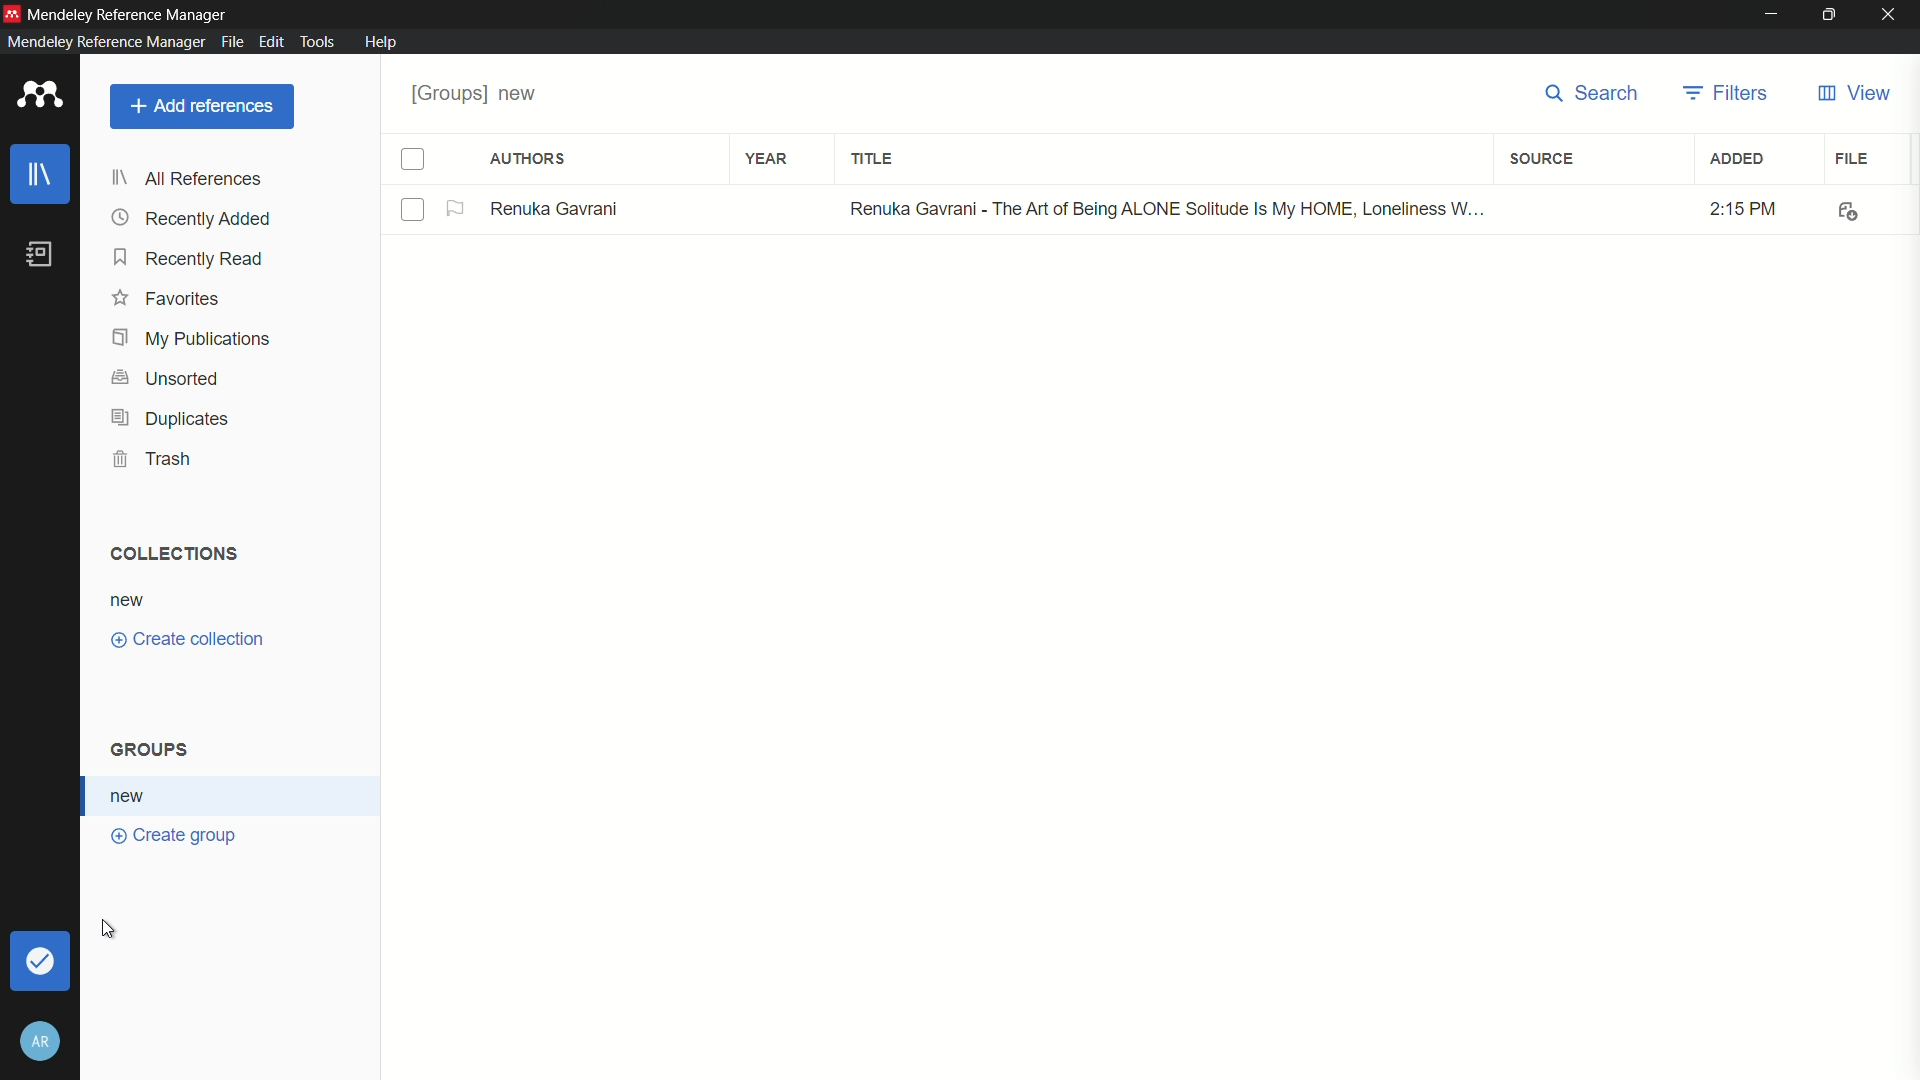 This screenshot has height=1080, width=1920. I want to click on account and help, so click(42, 1041).